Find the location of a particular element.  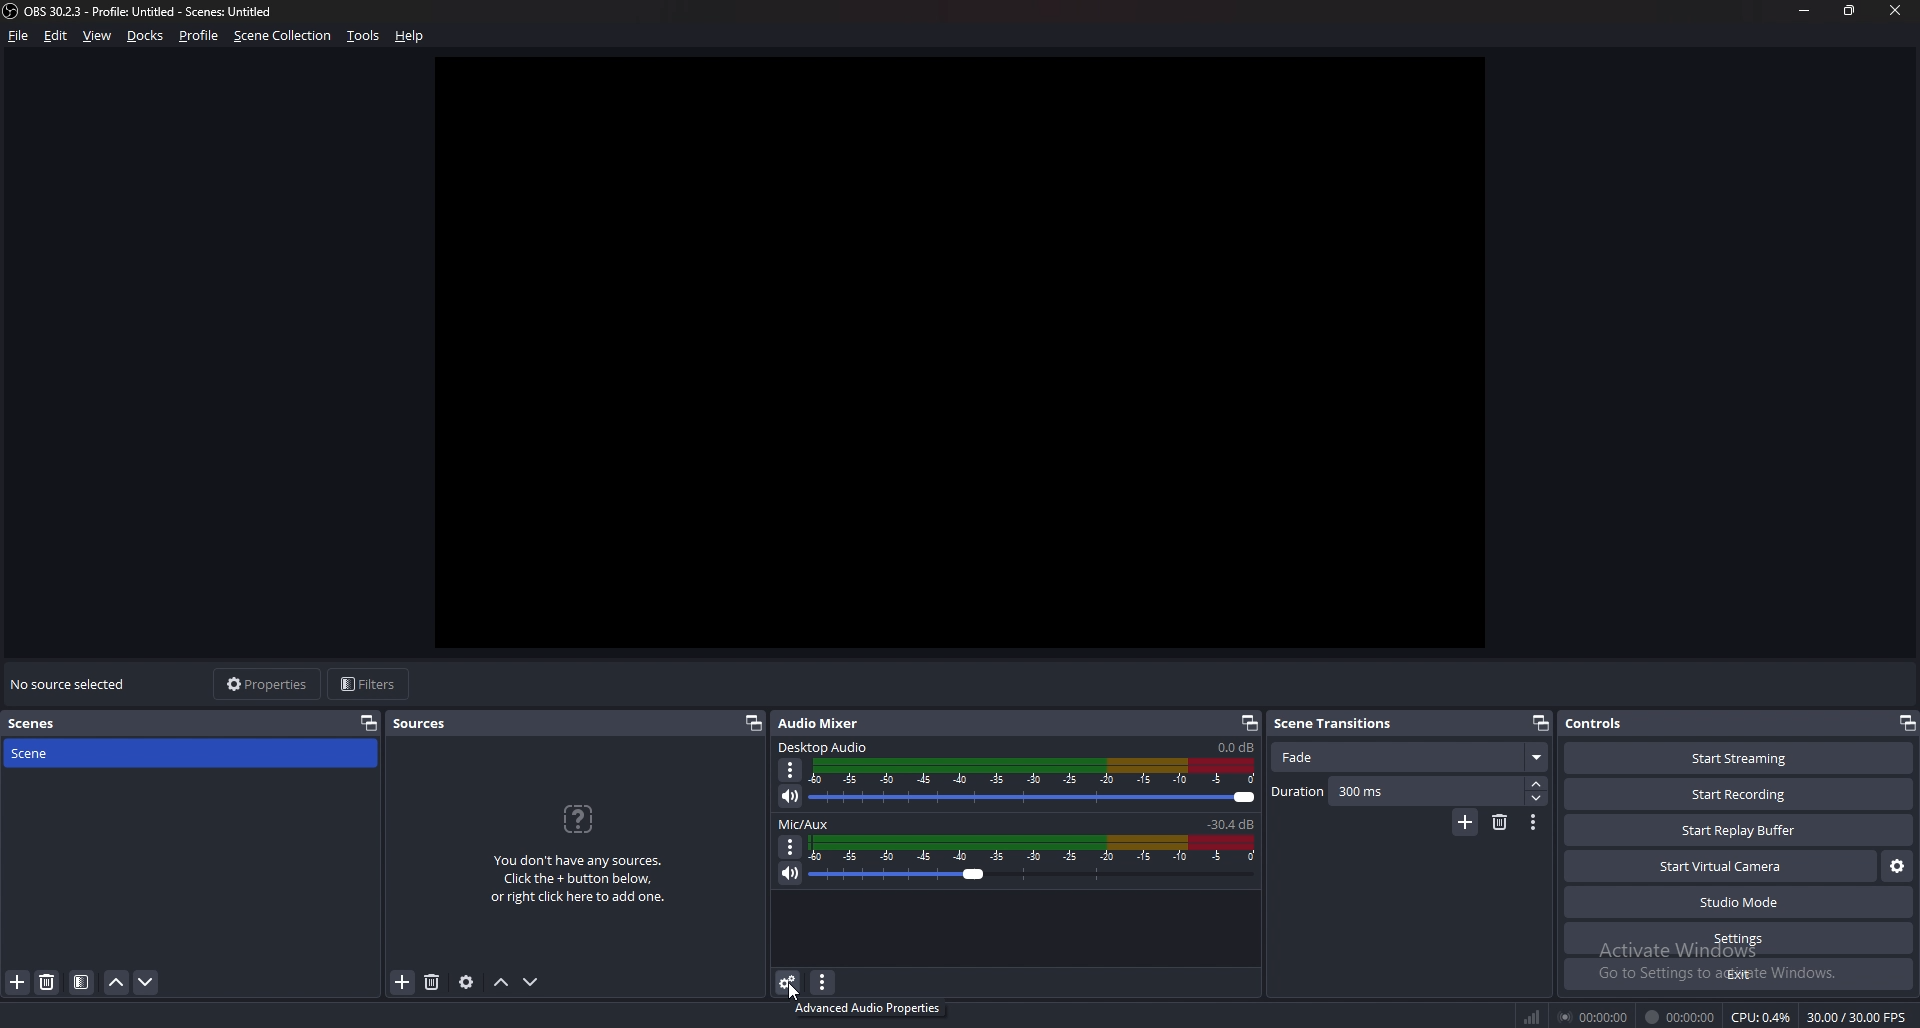

tools is located at coordinates (365, 35).